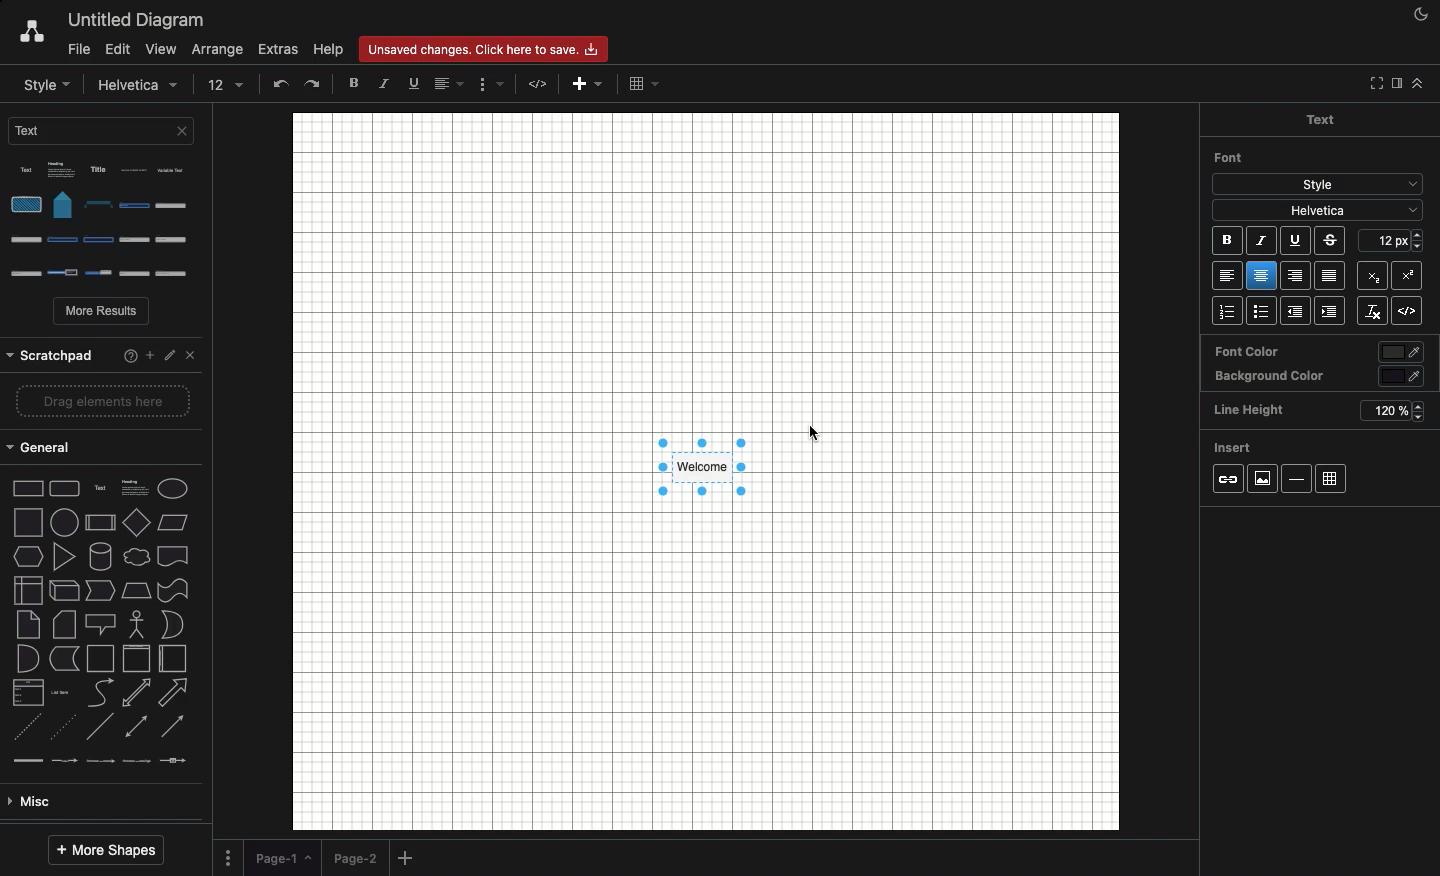 This screenshot has height=876, width=1440. I want to click on Undo, so click(239, 85).